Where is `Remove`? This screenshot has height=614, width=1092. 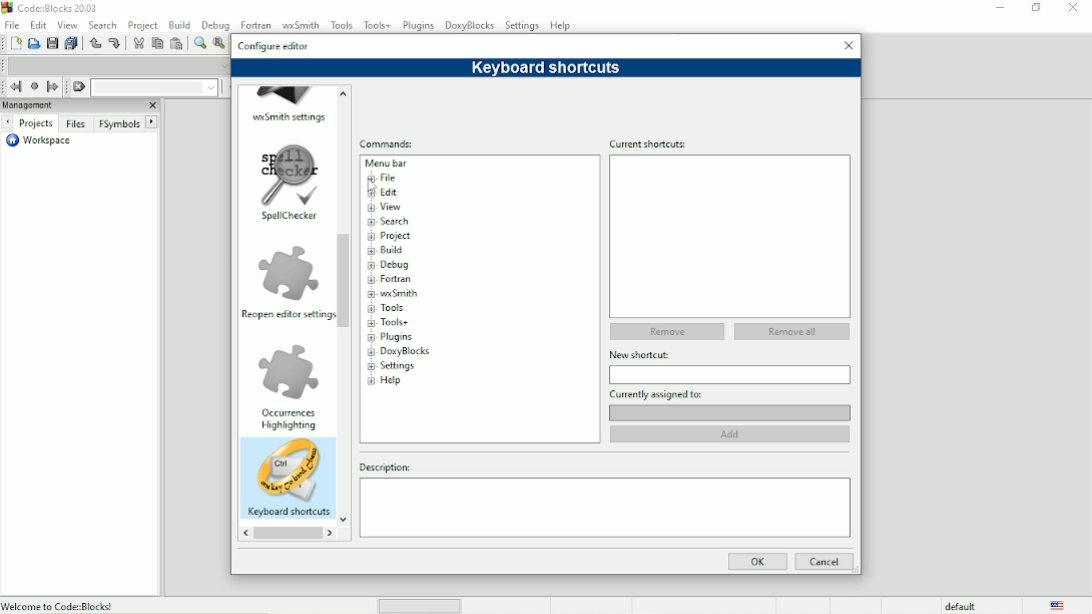
Remove is located at coordinates (665, 332).